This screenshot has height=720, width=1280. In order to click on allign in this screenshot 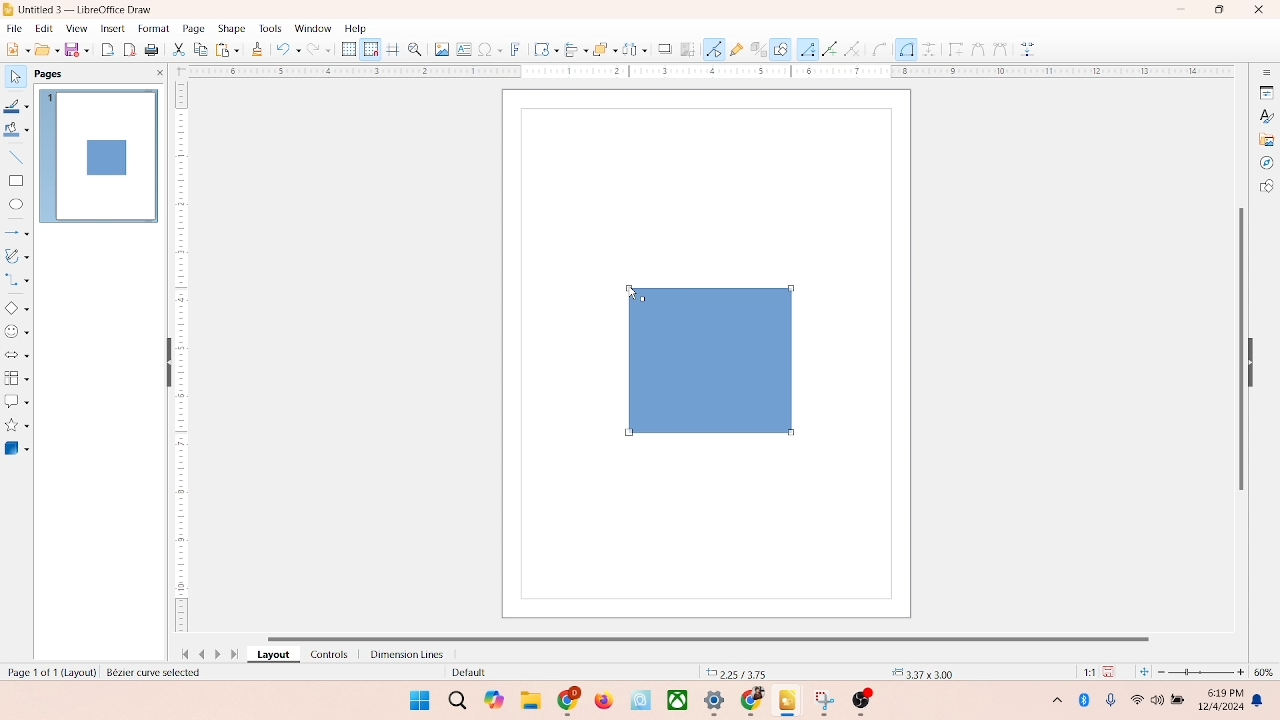, I will do `click(572, 47)`.